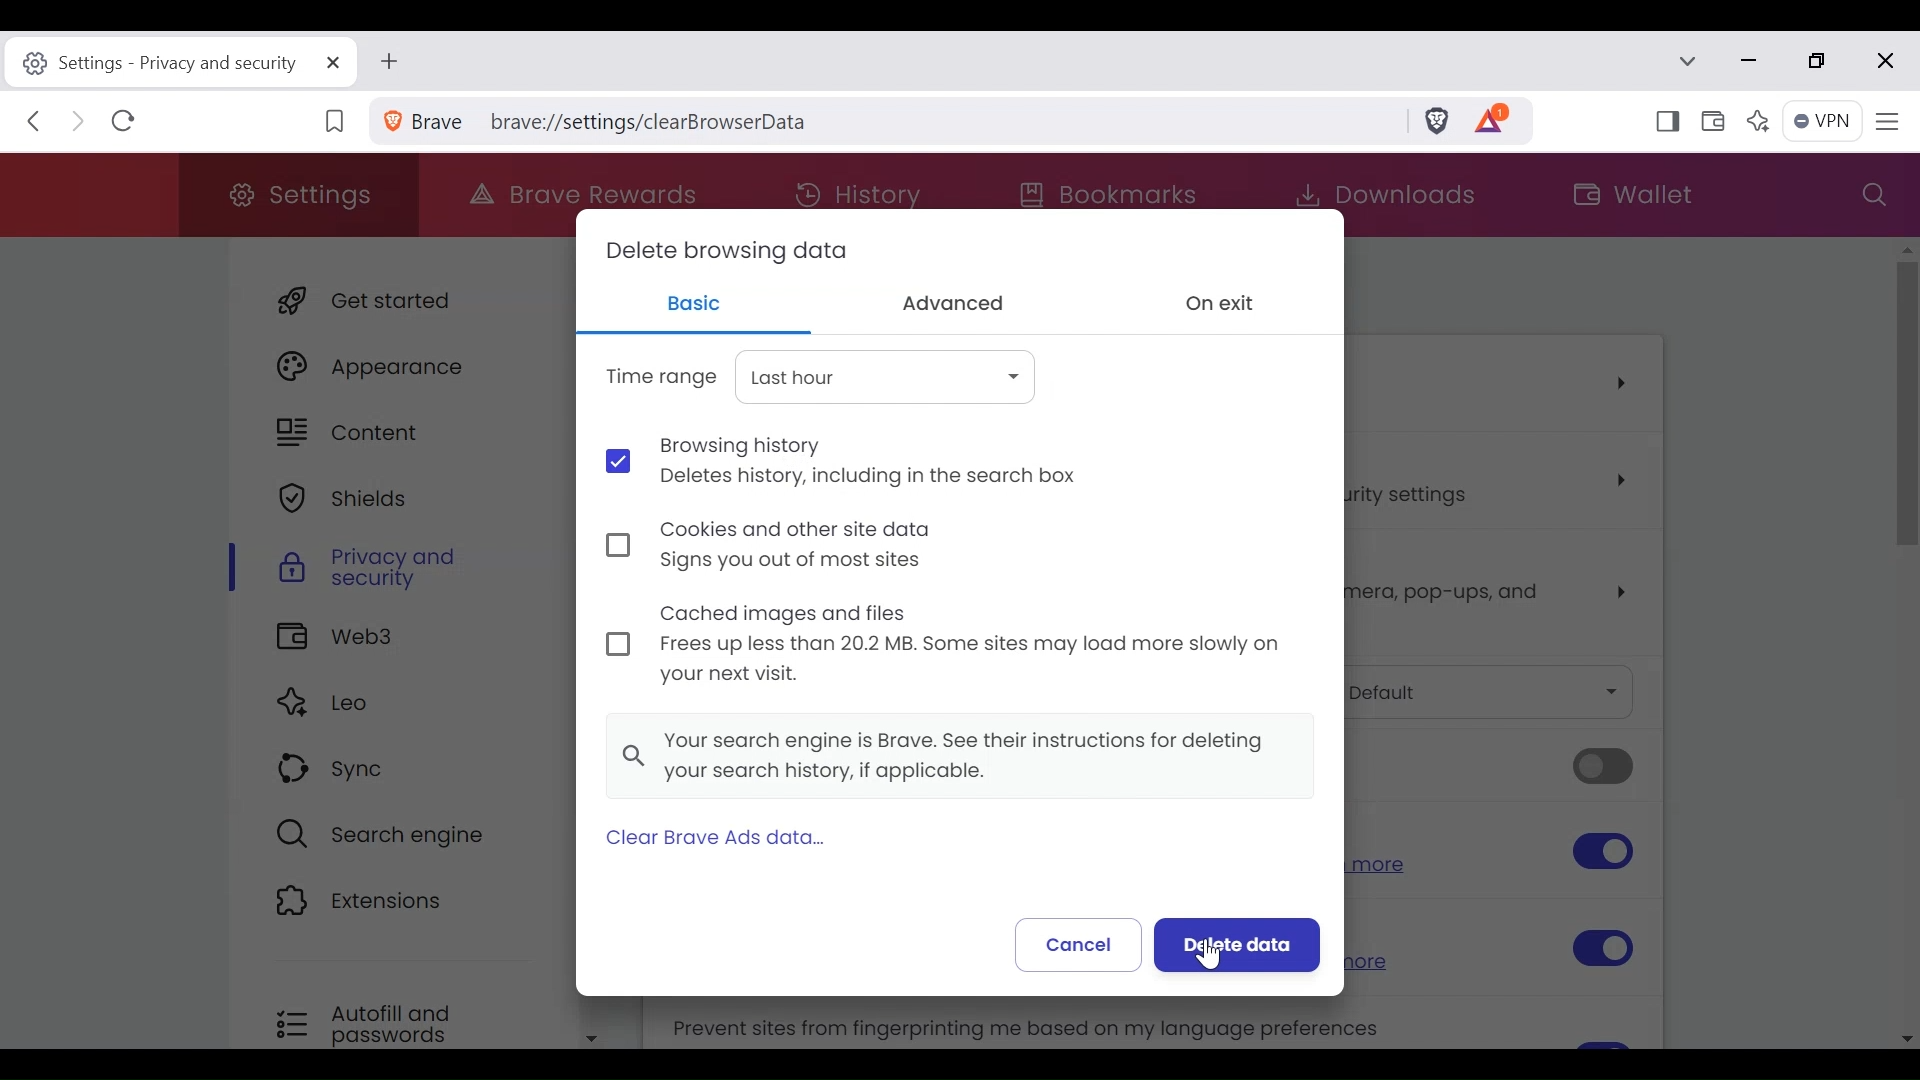  Describe the element at coordinates (1119, 199) in the screenshot. I see `Bookmarks` at that location.